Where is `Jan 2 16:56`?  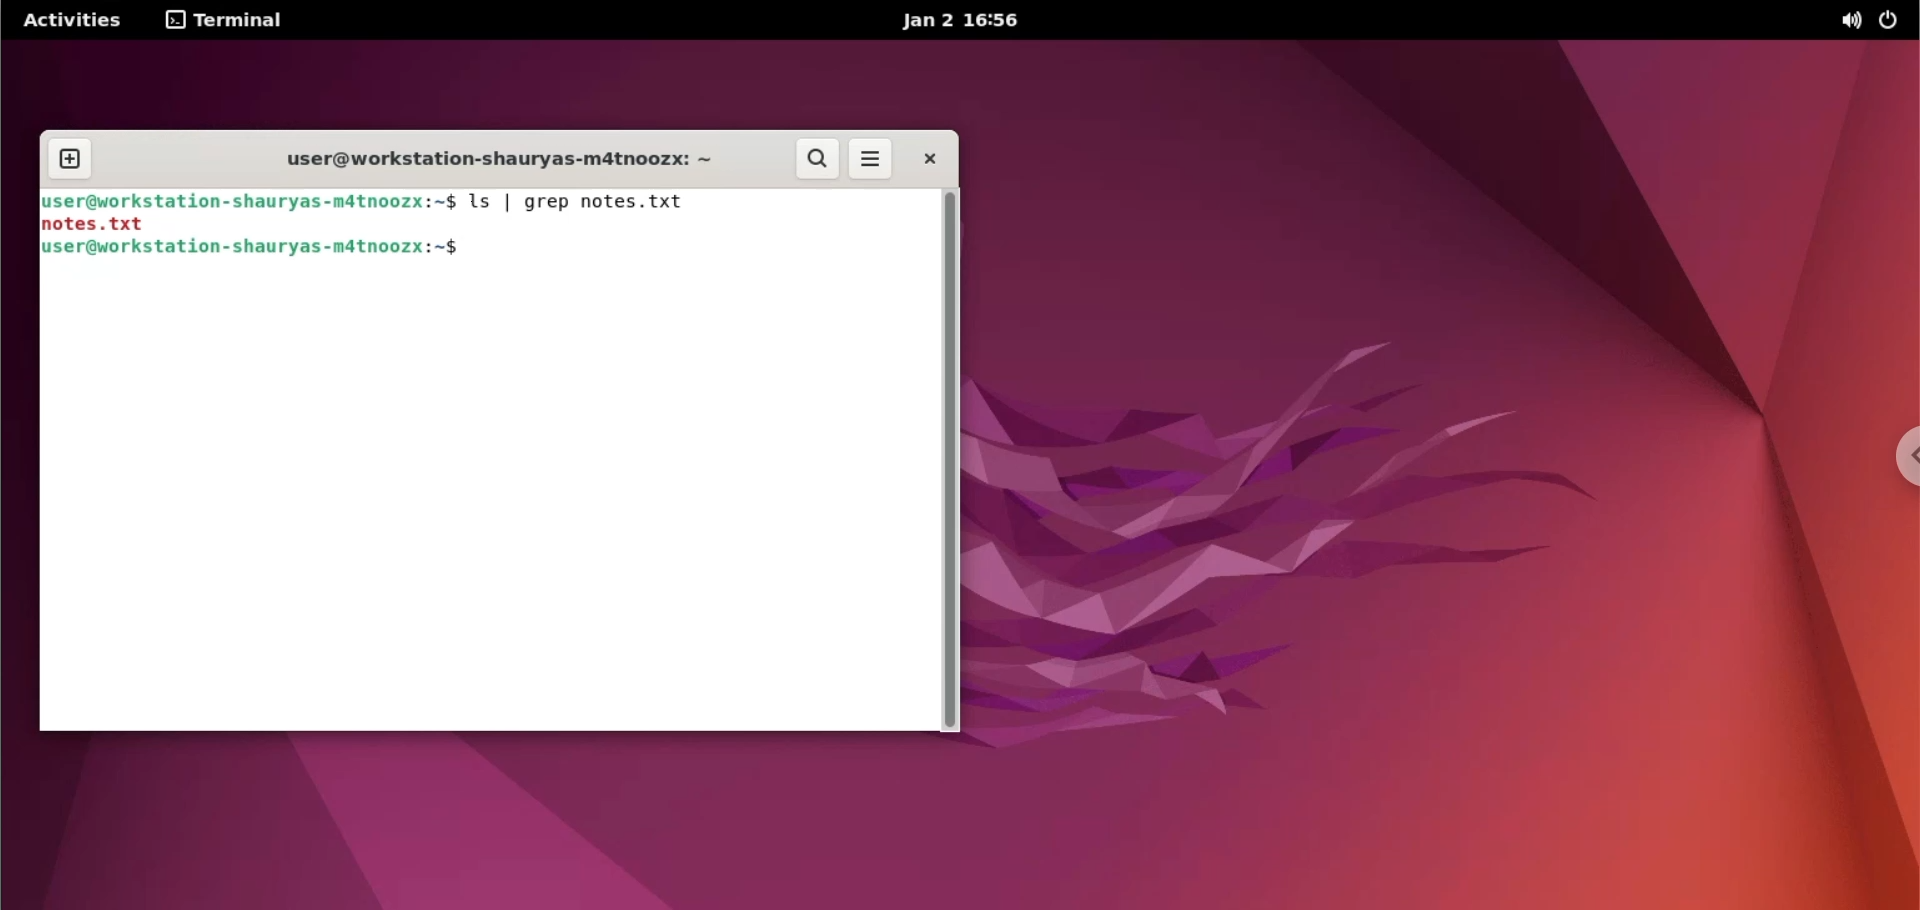
Jan 2 16:56 is located at coordinates (967, 25).